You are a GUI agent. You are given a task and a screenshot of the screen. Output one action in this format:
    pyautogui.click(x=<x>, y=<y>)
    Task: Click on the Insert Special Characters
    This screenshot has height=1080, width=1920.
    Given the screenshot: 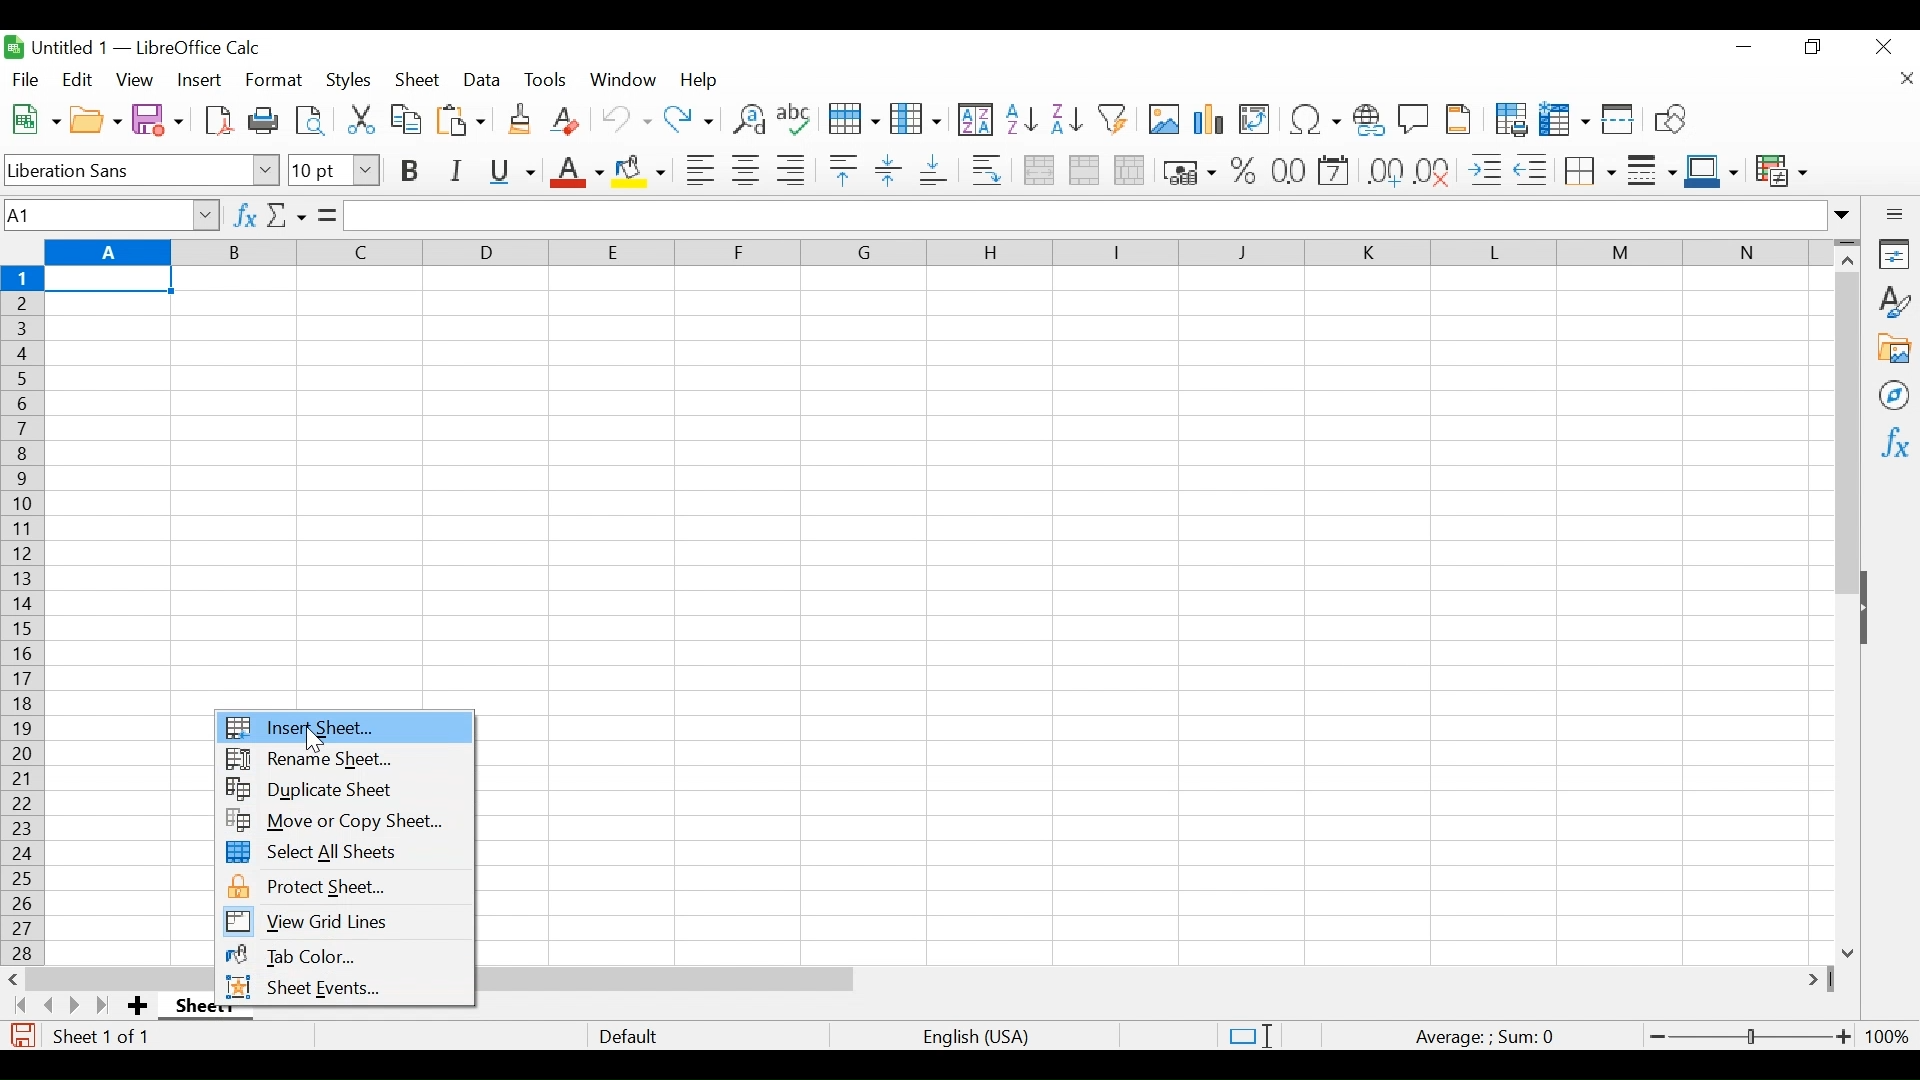 What is the action you would take?
    pyautogui.click(x=1313, y=120)
    